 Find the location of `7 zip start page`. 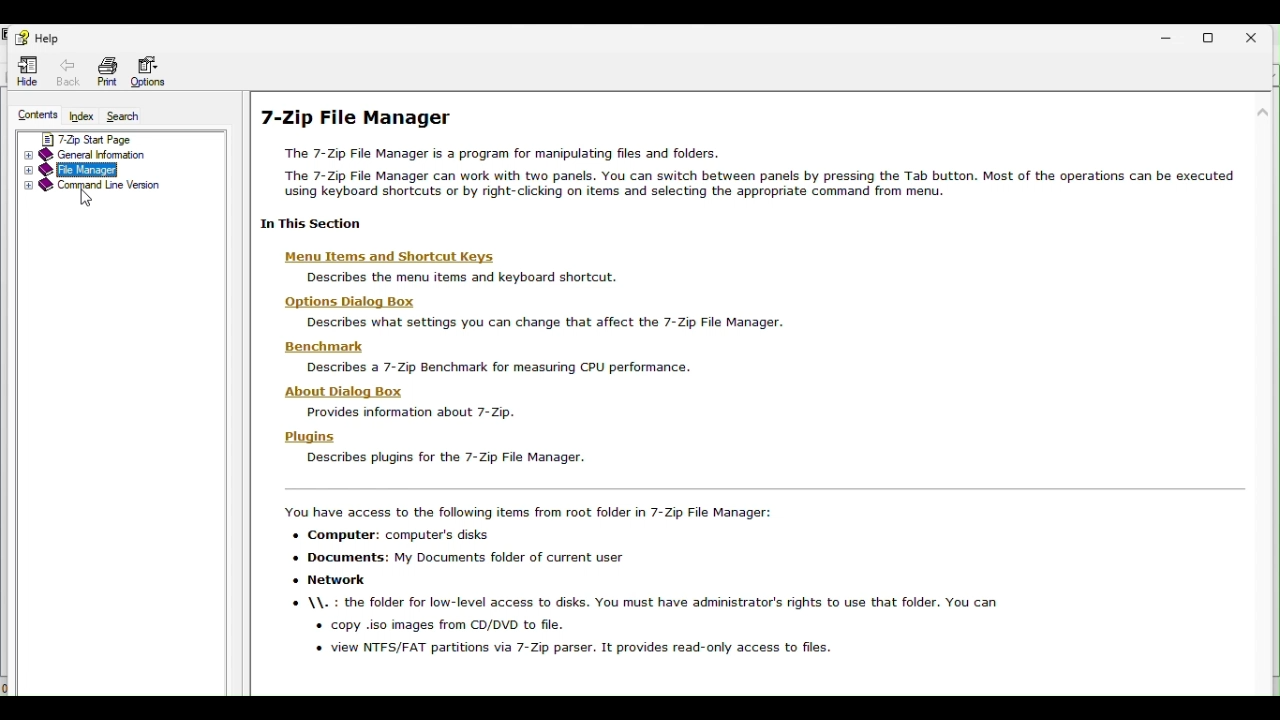

7 zip start page is located at coordinates (85, 137).